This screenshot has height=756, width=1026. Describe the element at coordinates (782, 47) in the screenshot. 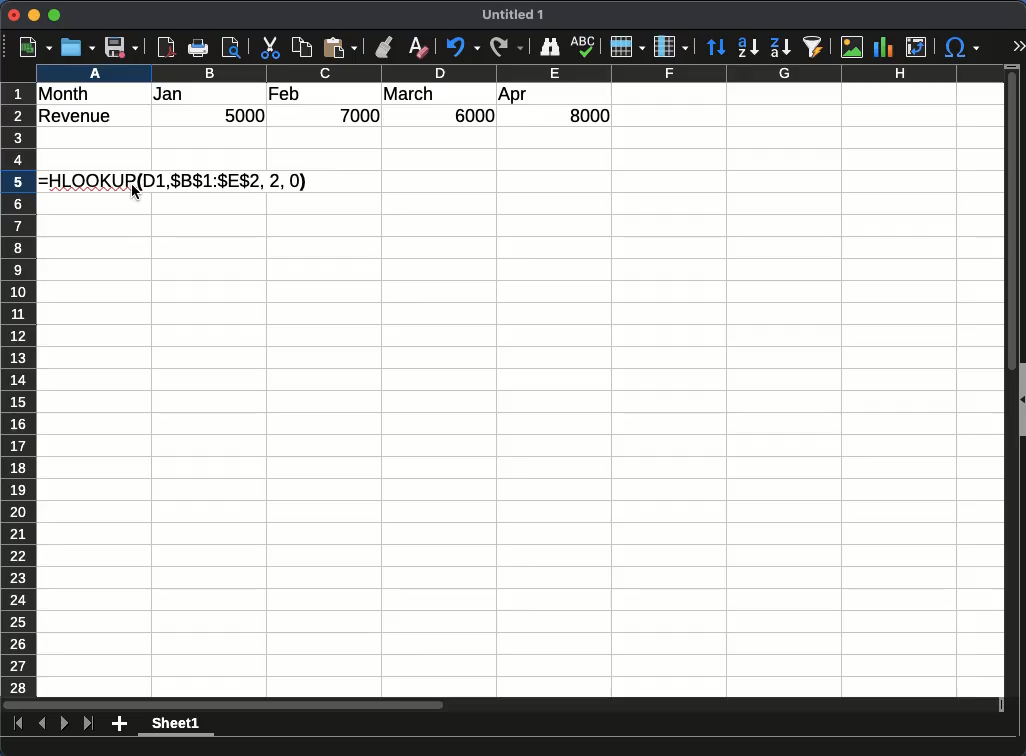

I see `descending` at that location.